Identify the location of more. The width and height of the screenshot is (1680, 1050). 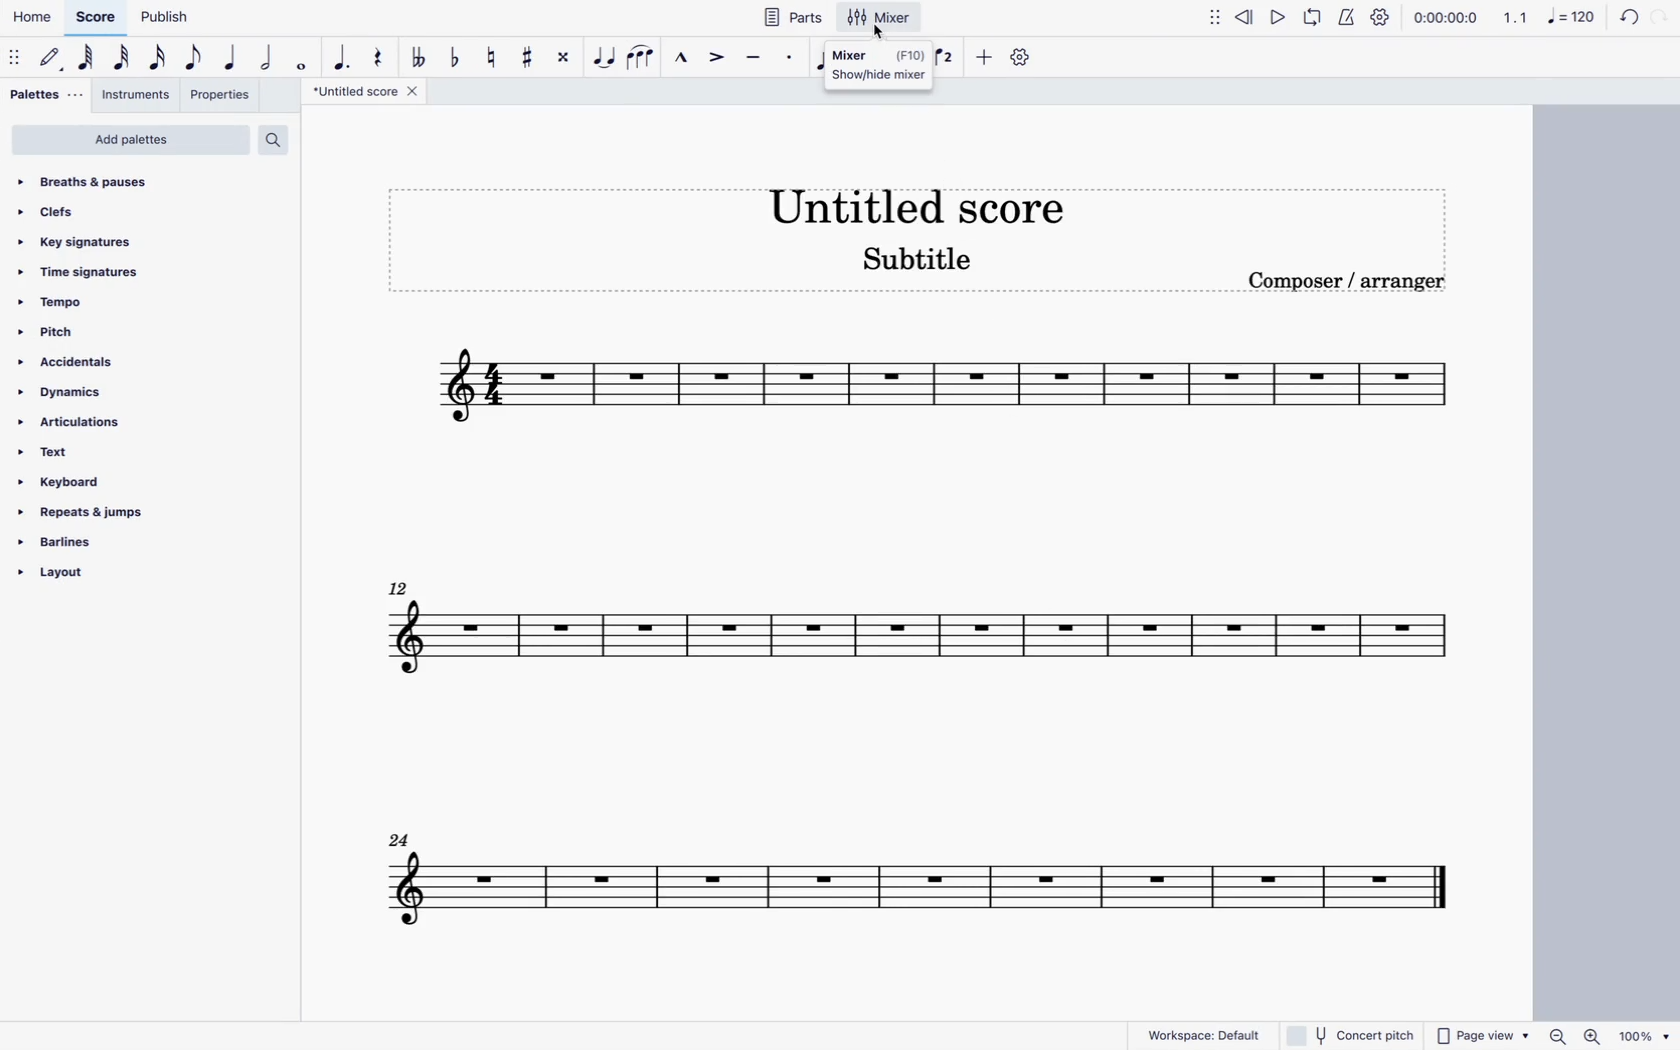
(981, 56).